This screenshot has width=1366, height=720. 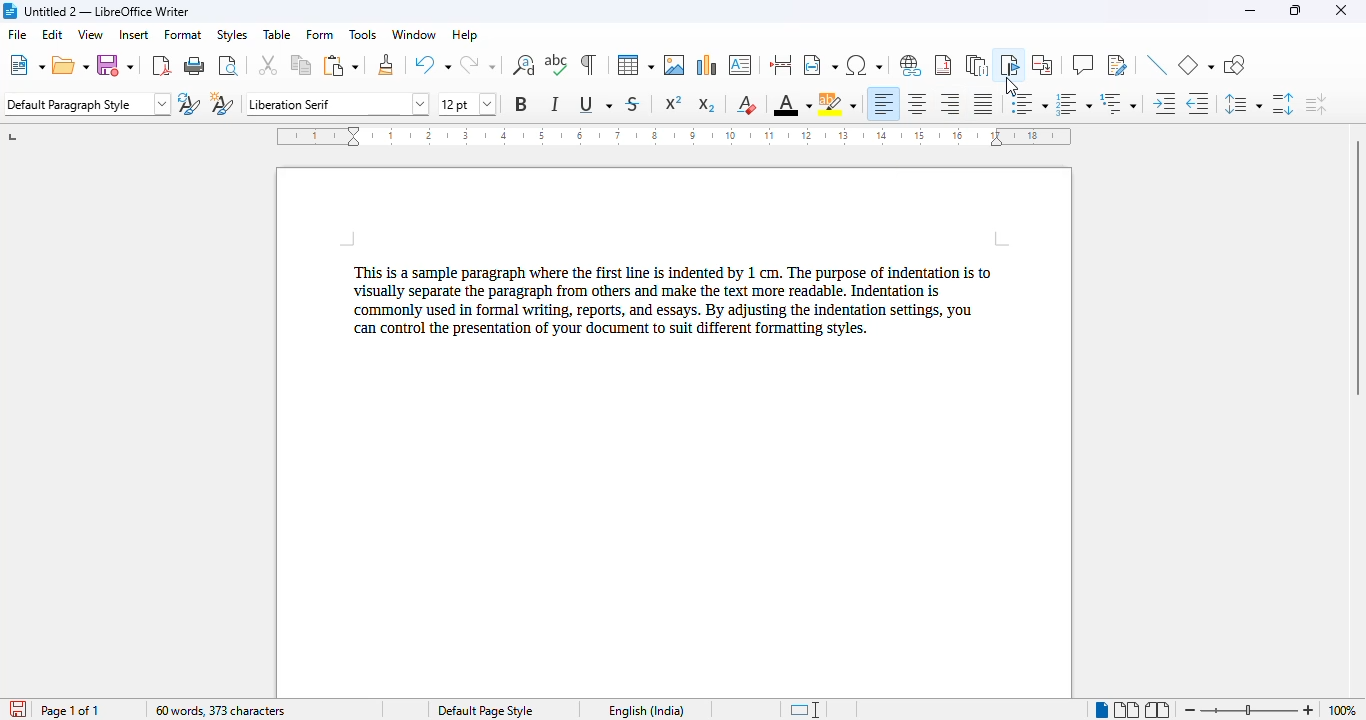 What do you see at coordinates (88, 104) in the screenshot?
I see `set paragraph style` at bounding box center [88, 104].